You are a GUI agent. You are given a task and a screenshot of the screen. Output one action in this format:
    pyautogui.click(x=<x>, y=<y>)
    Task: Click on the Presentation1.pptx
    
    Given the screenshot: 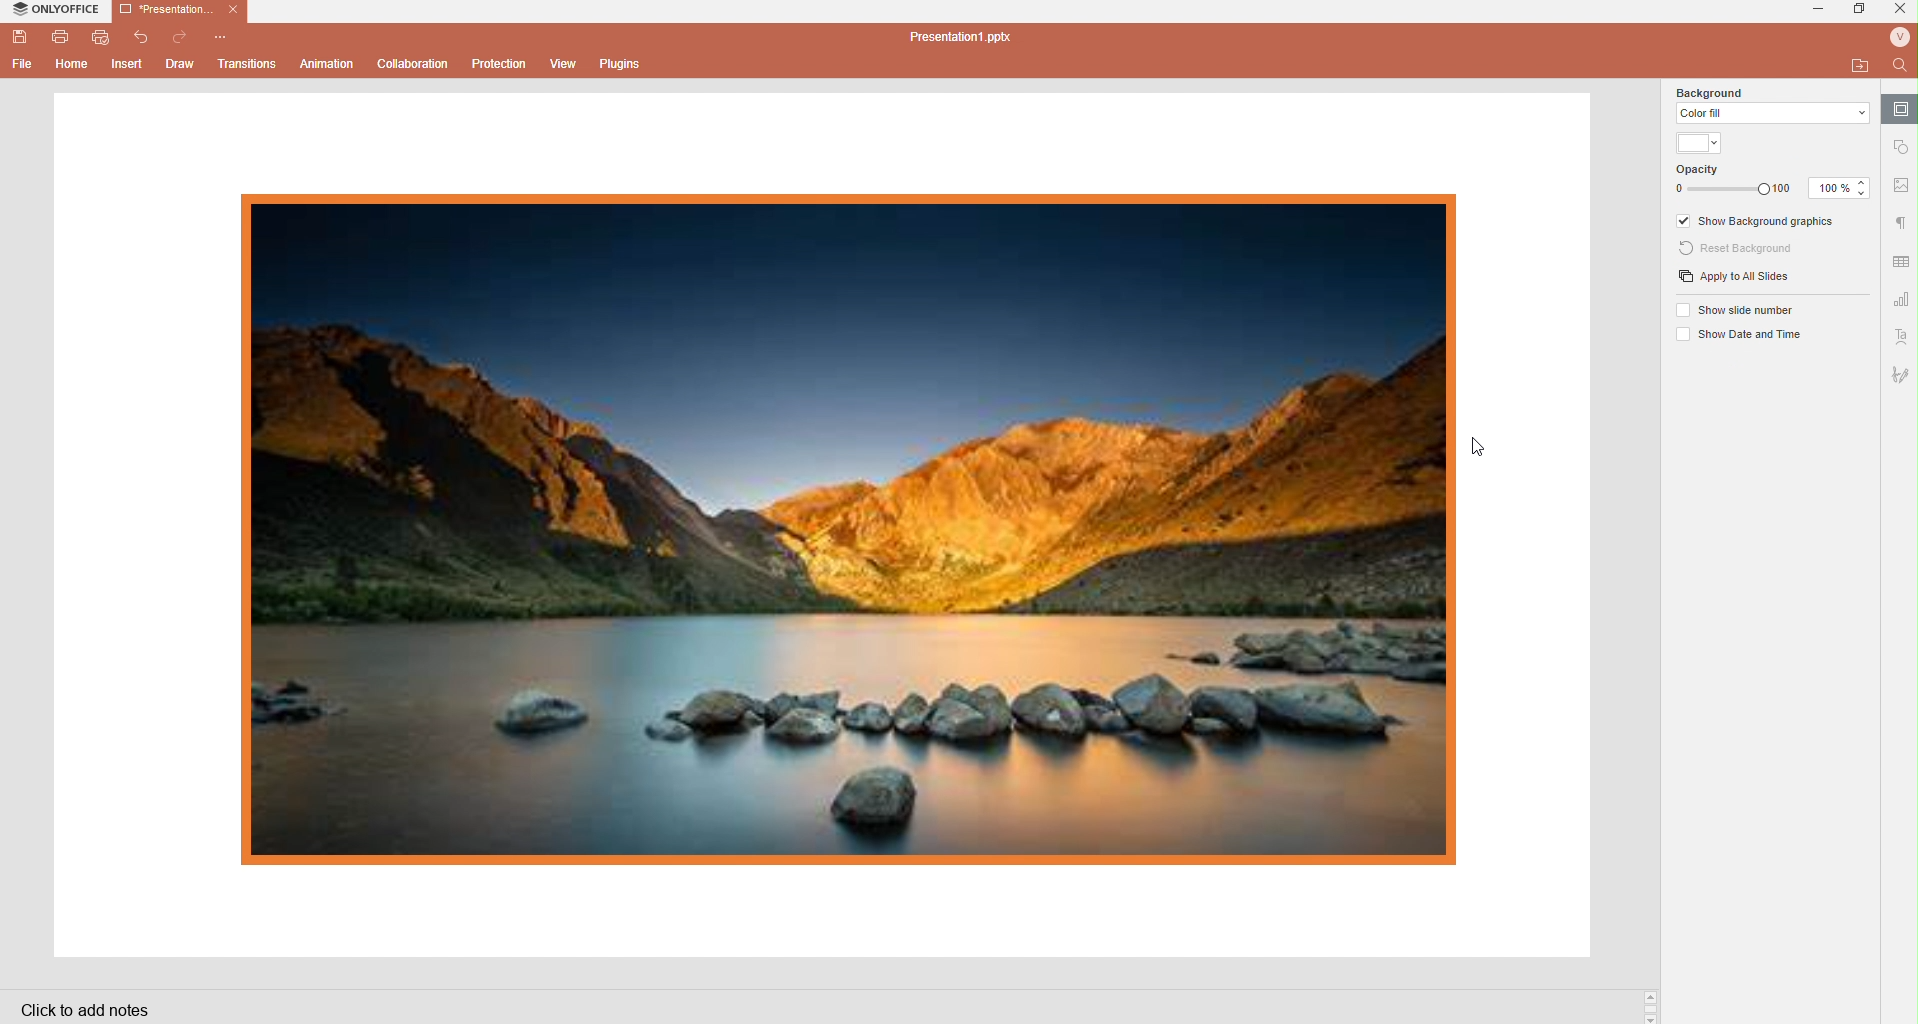 What is the action you would take?
    pyautogui.click(x=964, y=37)
    